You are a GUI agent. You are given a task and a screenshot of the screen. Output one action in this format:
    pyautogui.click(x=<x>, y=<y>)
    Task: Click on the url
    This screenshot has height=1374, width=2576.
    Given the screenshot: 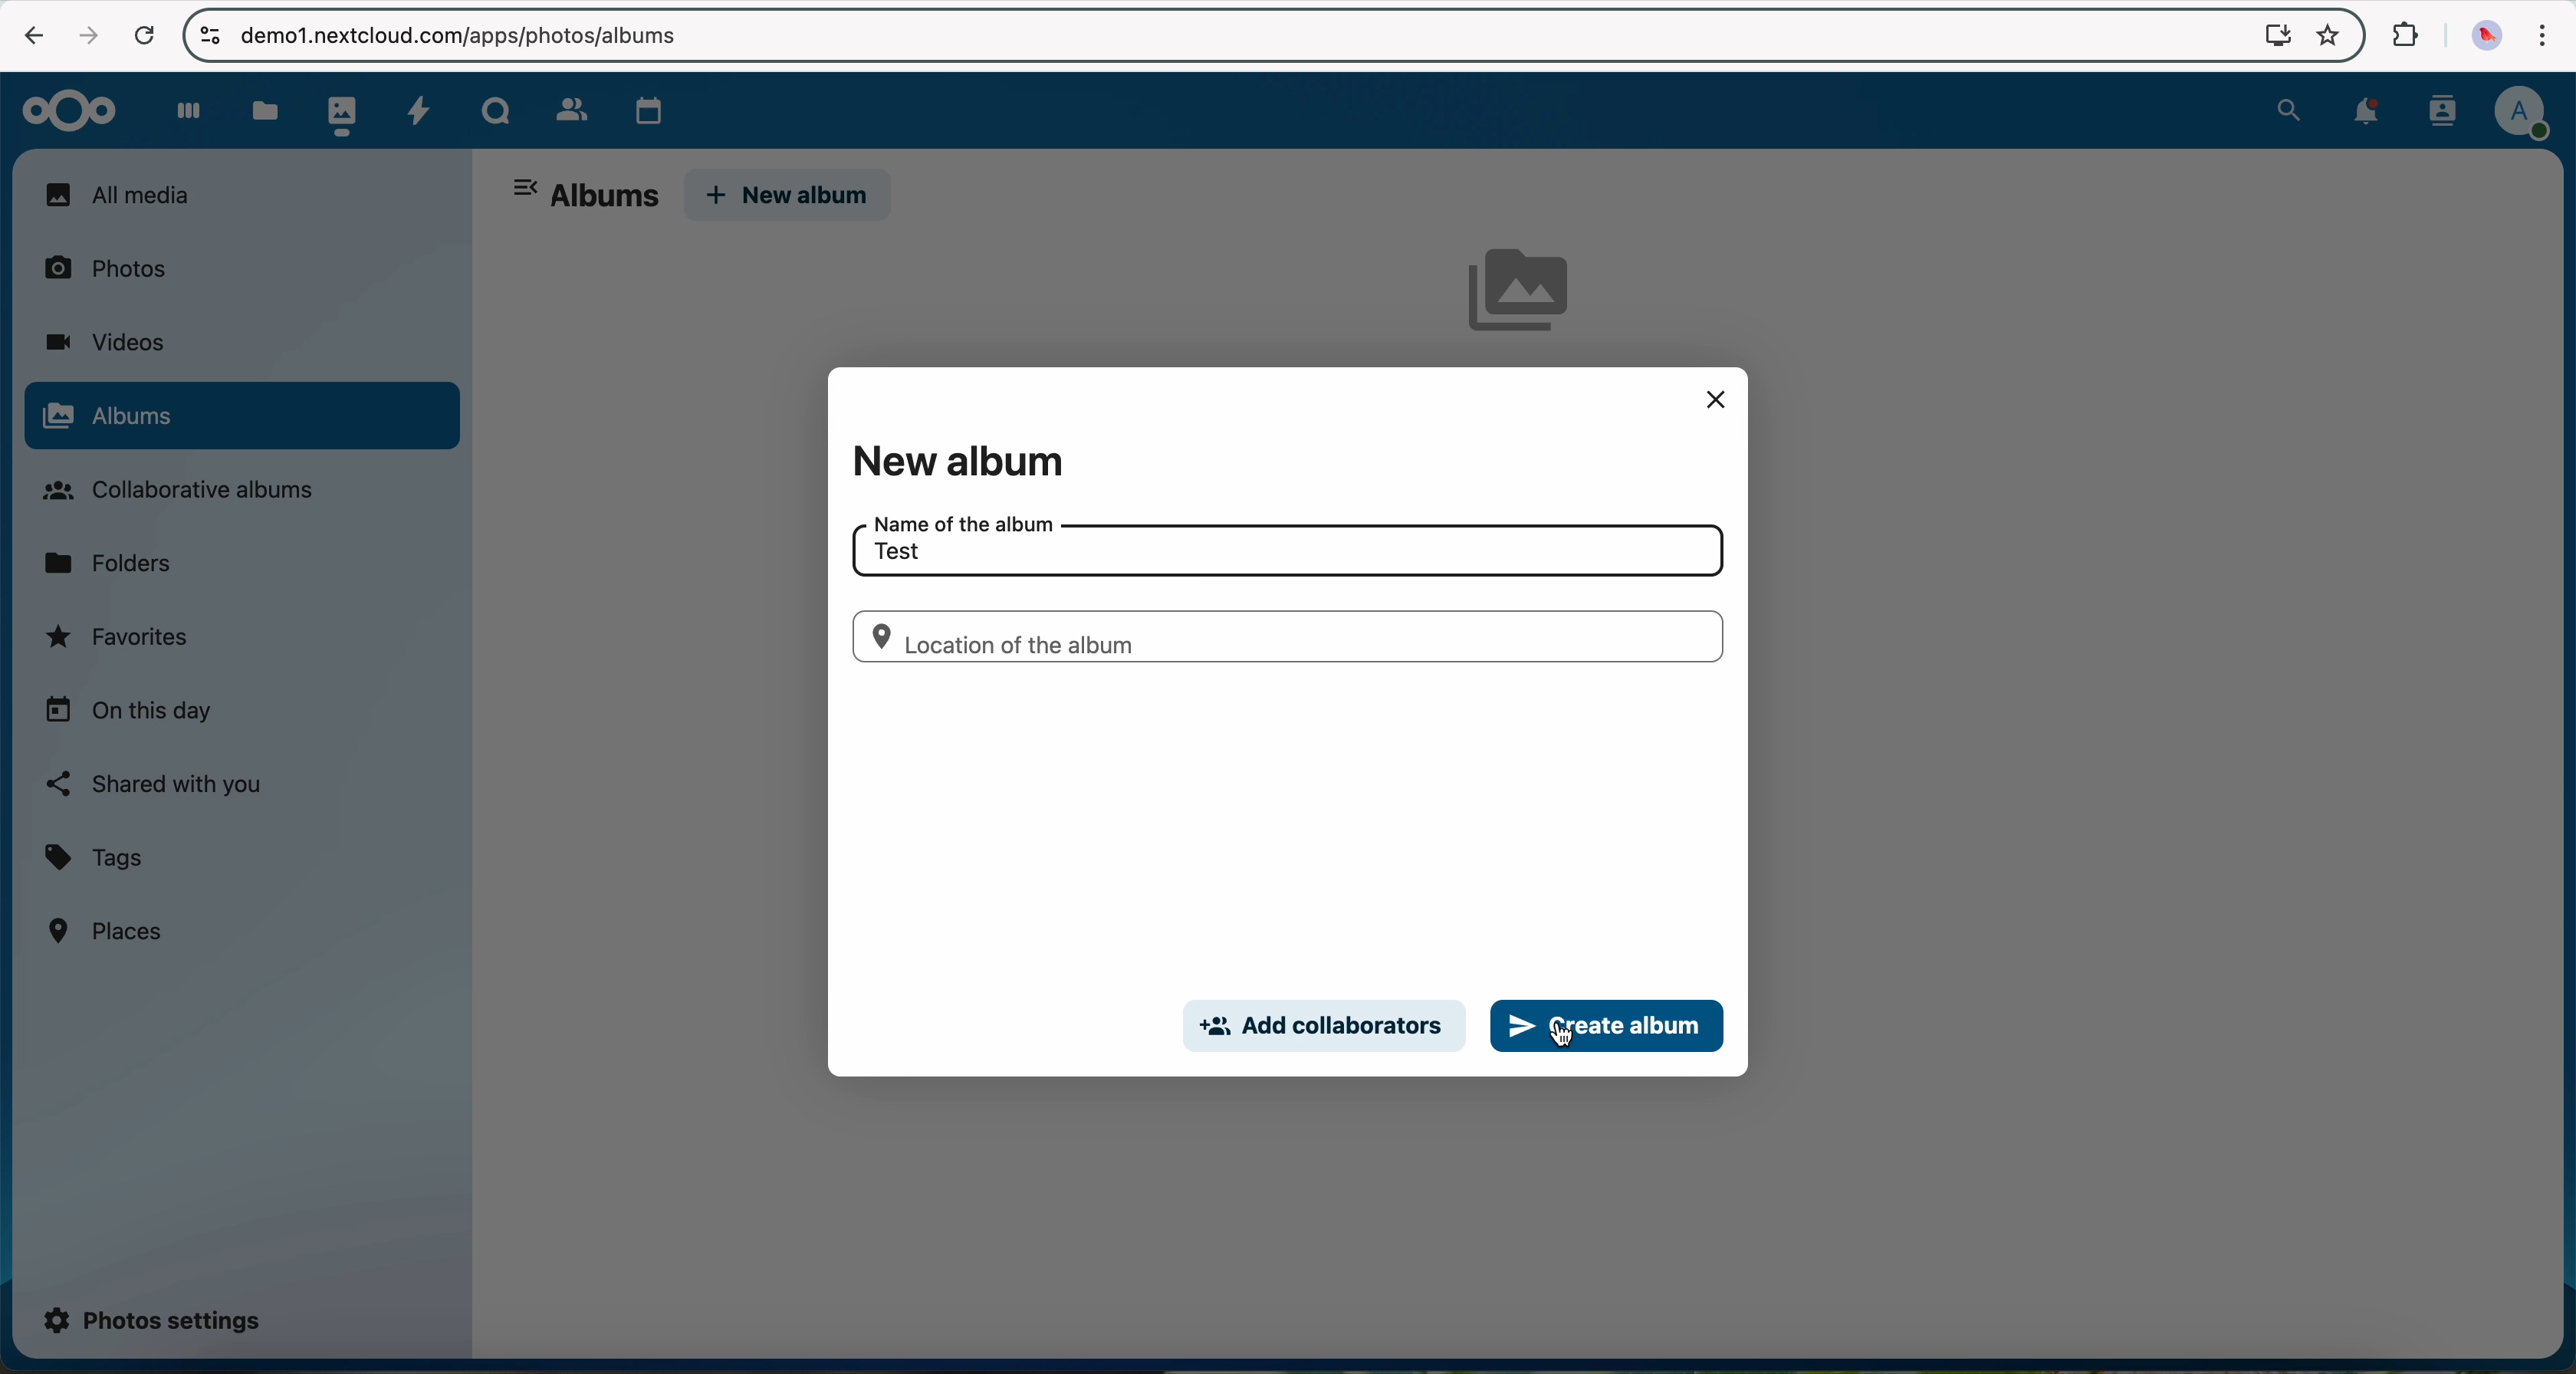 What is the action you would take?
    pyautogui.click(x=476, y=36)
    